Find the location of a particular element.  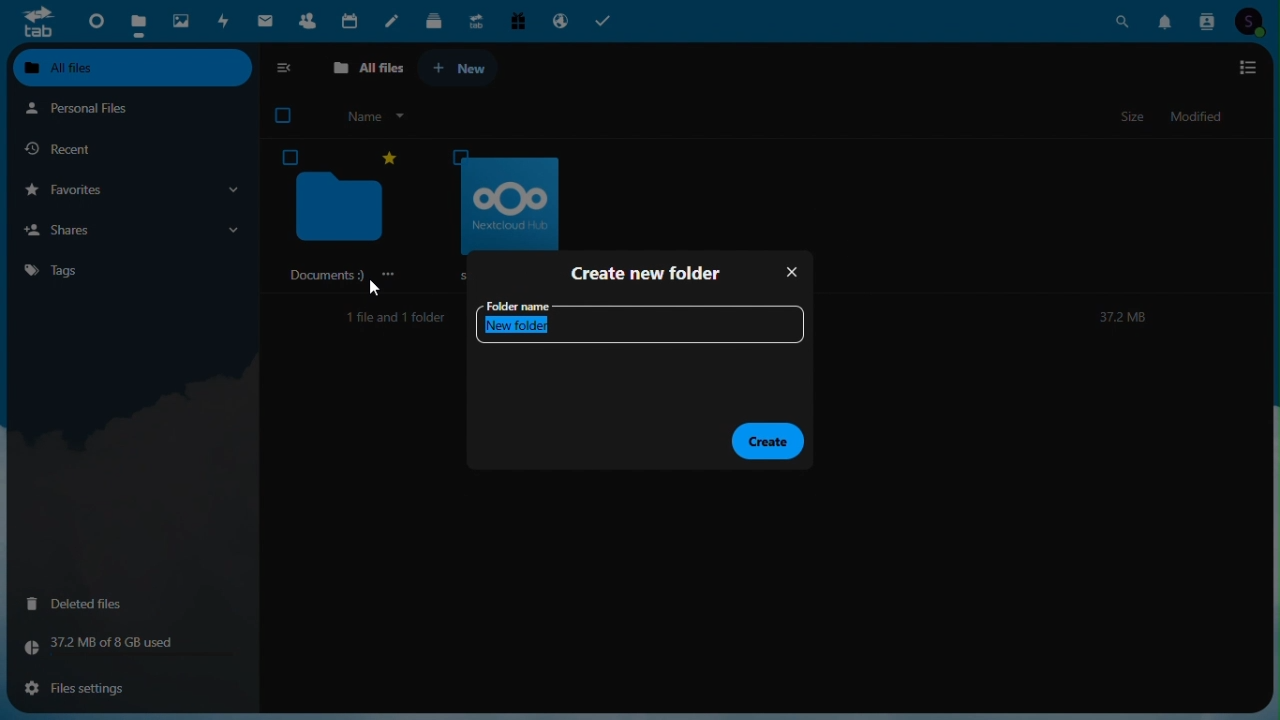

Notifications is located at coordinates (1167, 21).